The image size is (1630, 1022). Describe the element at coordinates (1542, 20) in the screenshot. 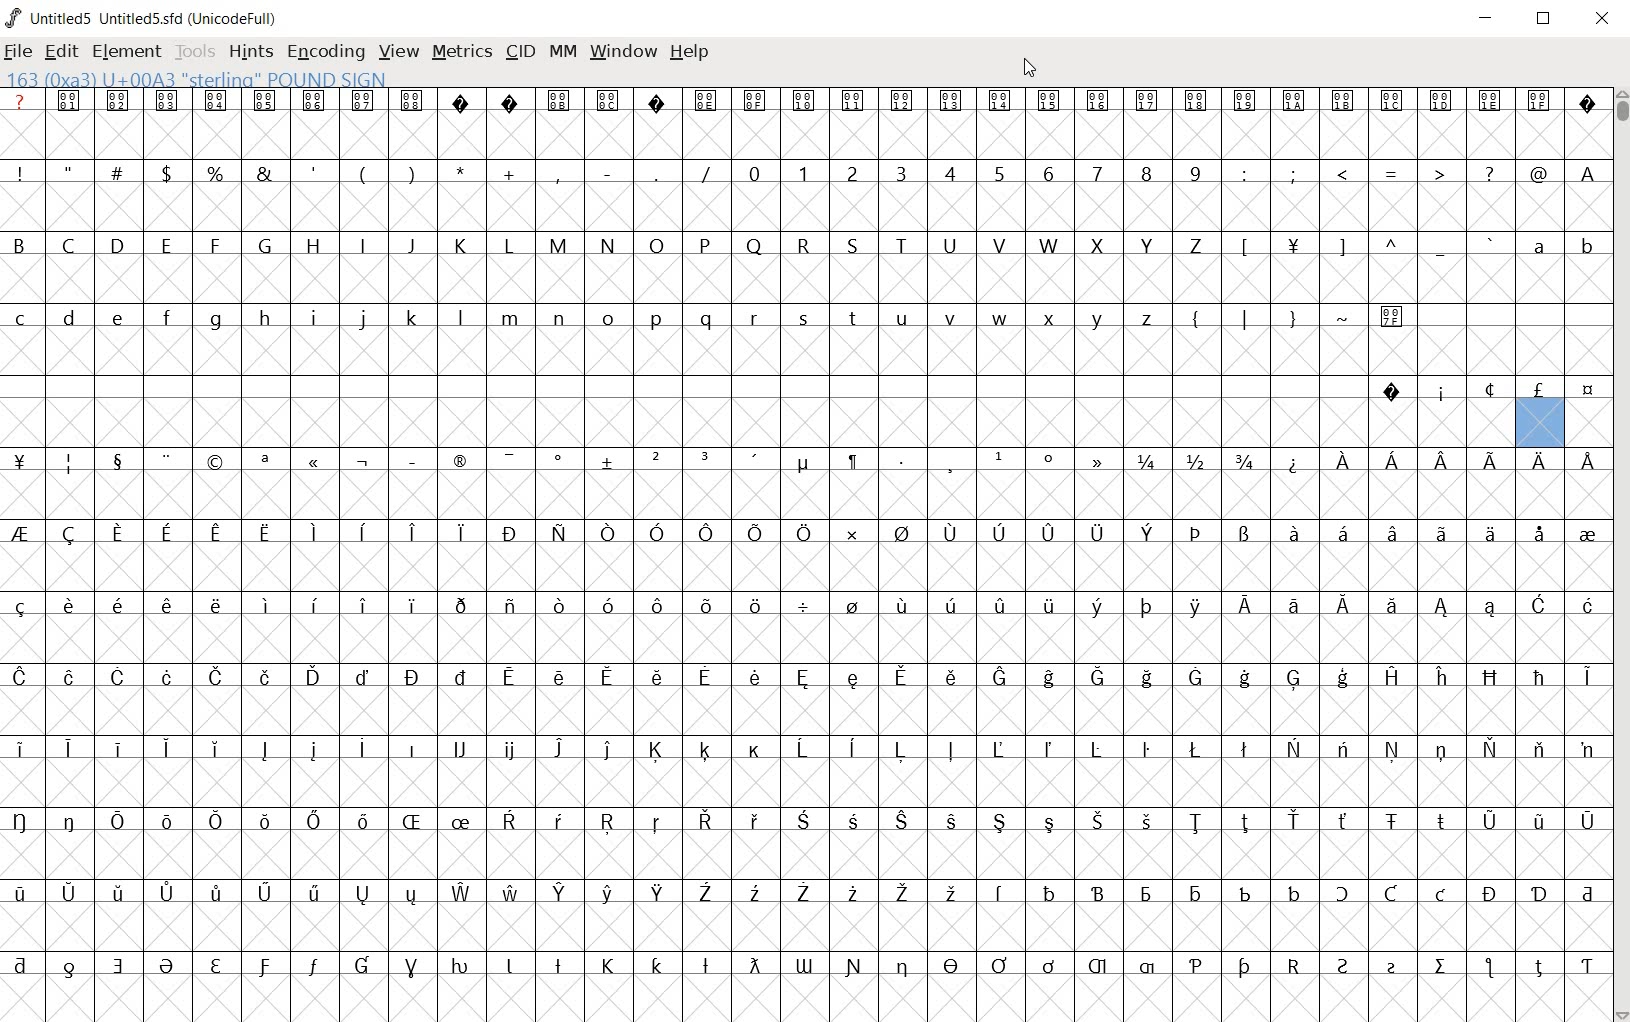

I see `maximize` at that location.